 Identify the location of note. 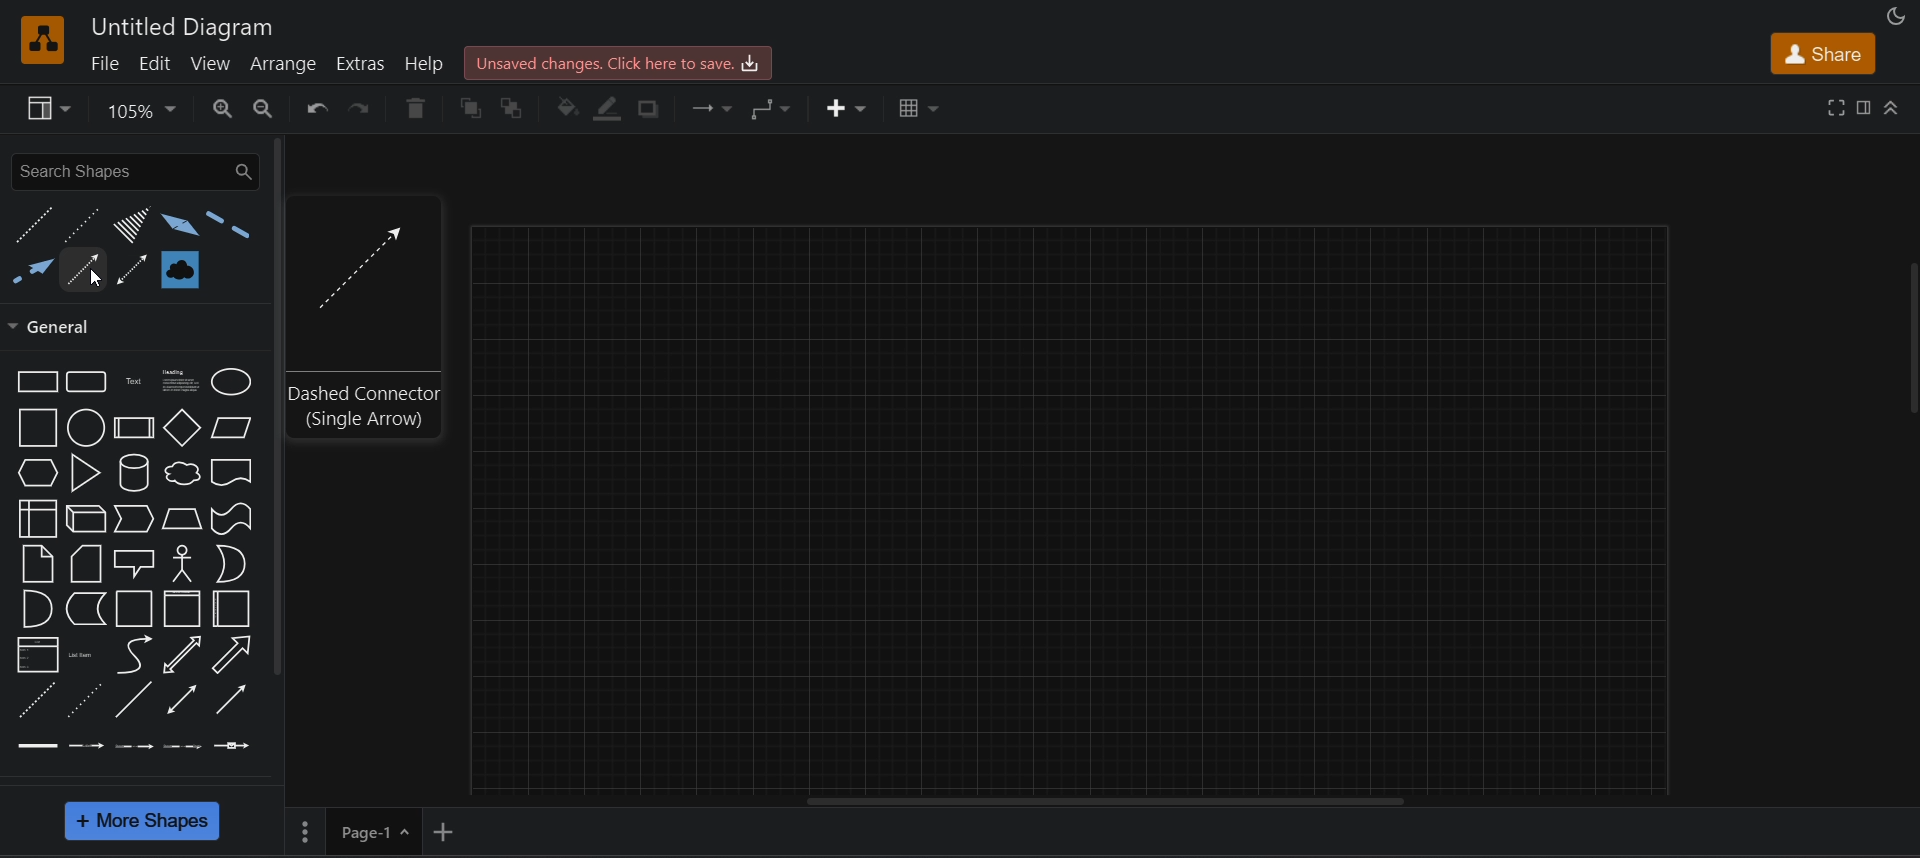
(36, 563).